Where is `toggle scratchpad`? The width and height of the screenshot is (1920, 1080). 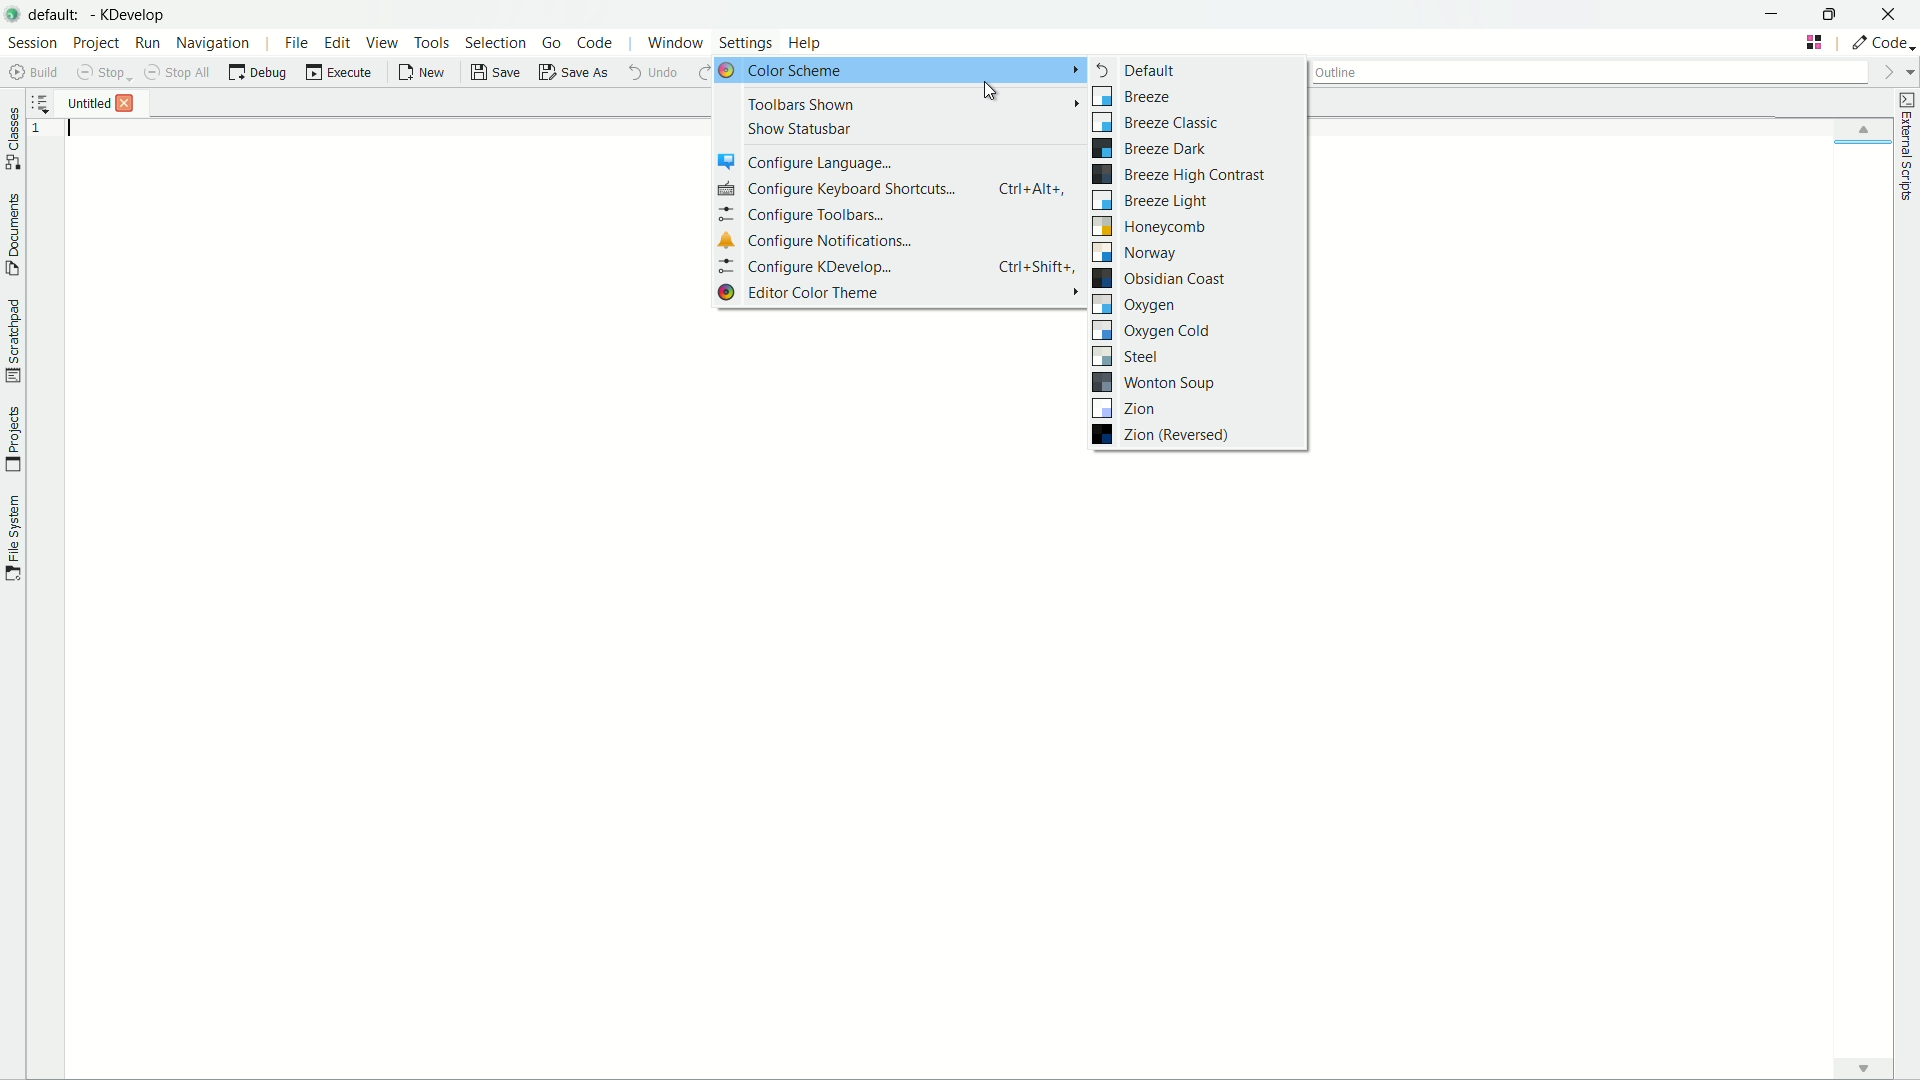
toggle scratchpad is located at coordinates (14, 343).